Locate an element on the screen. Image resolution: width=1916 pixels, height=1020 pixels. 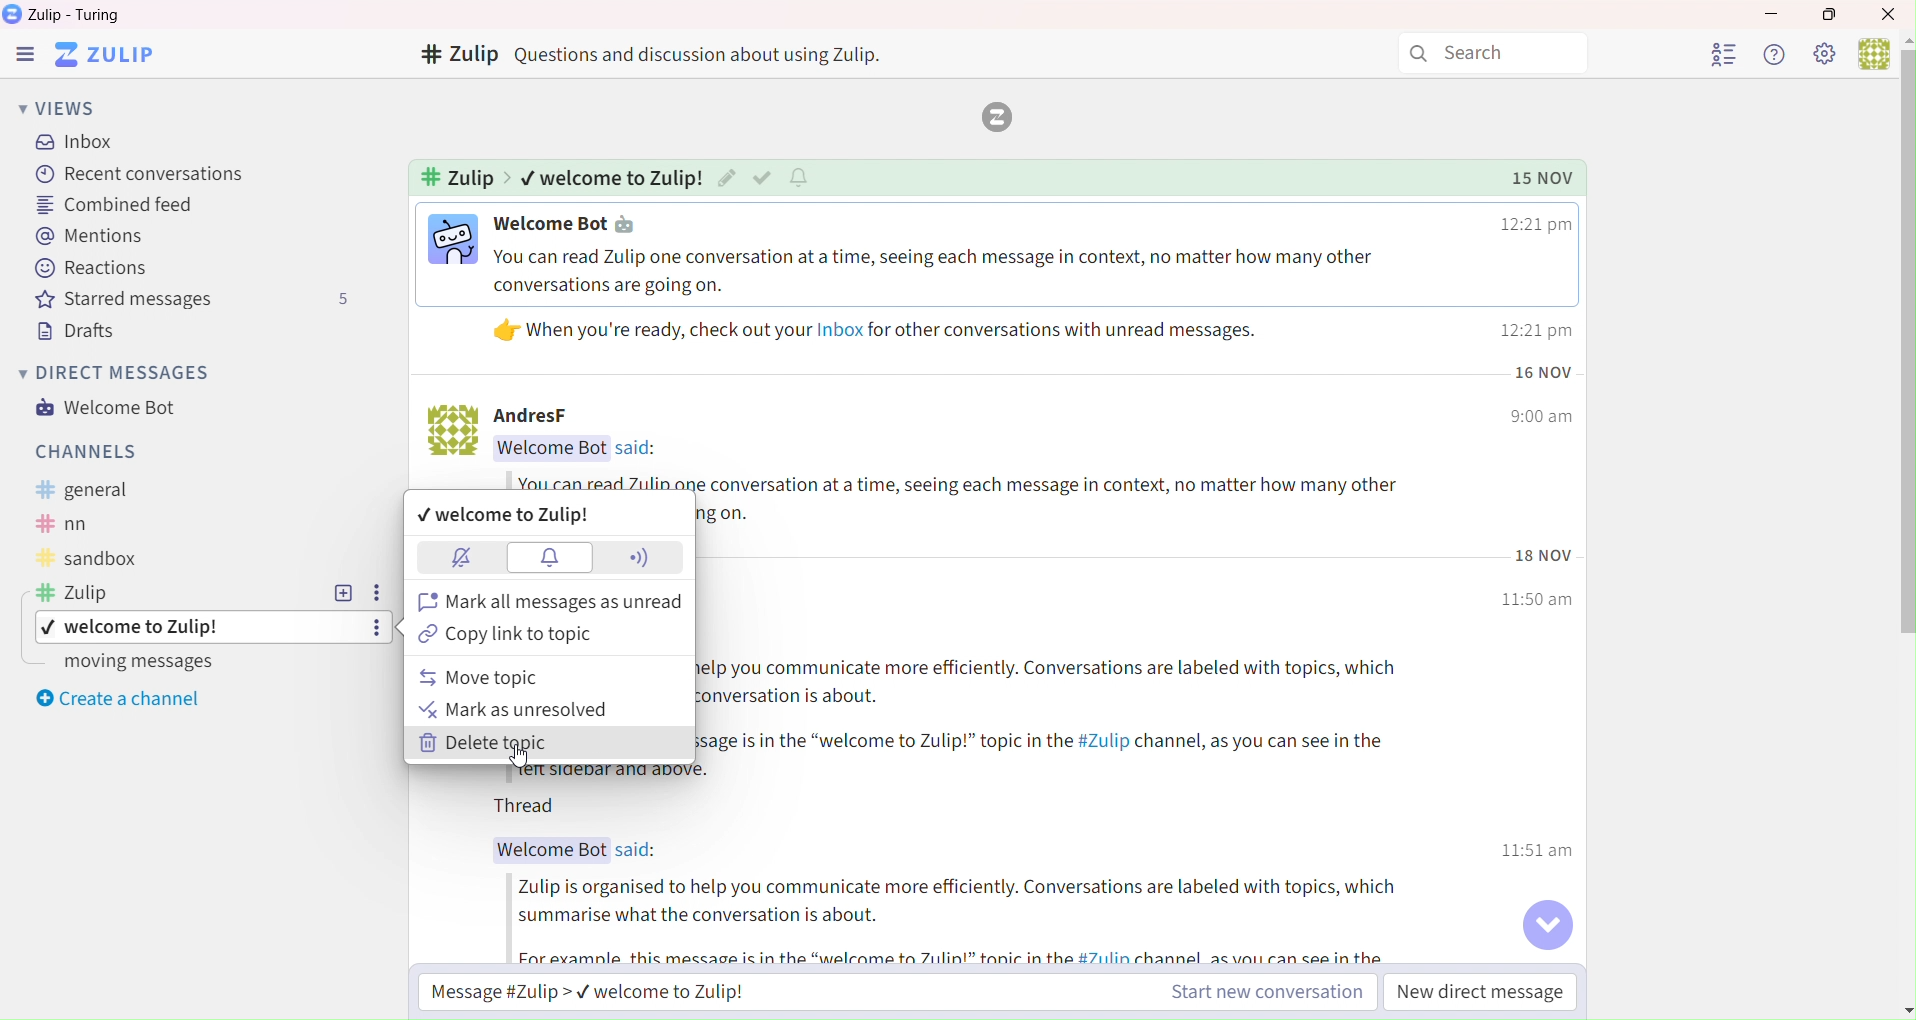
Channels is located at coordinates (461, 54).